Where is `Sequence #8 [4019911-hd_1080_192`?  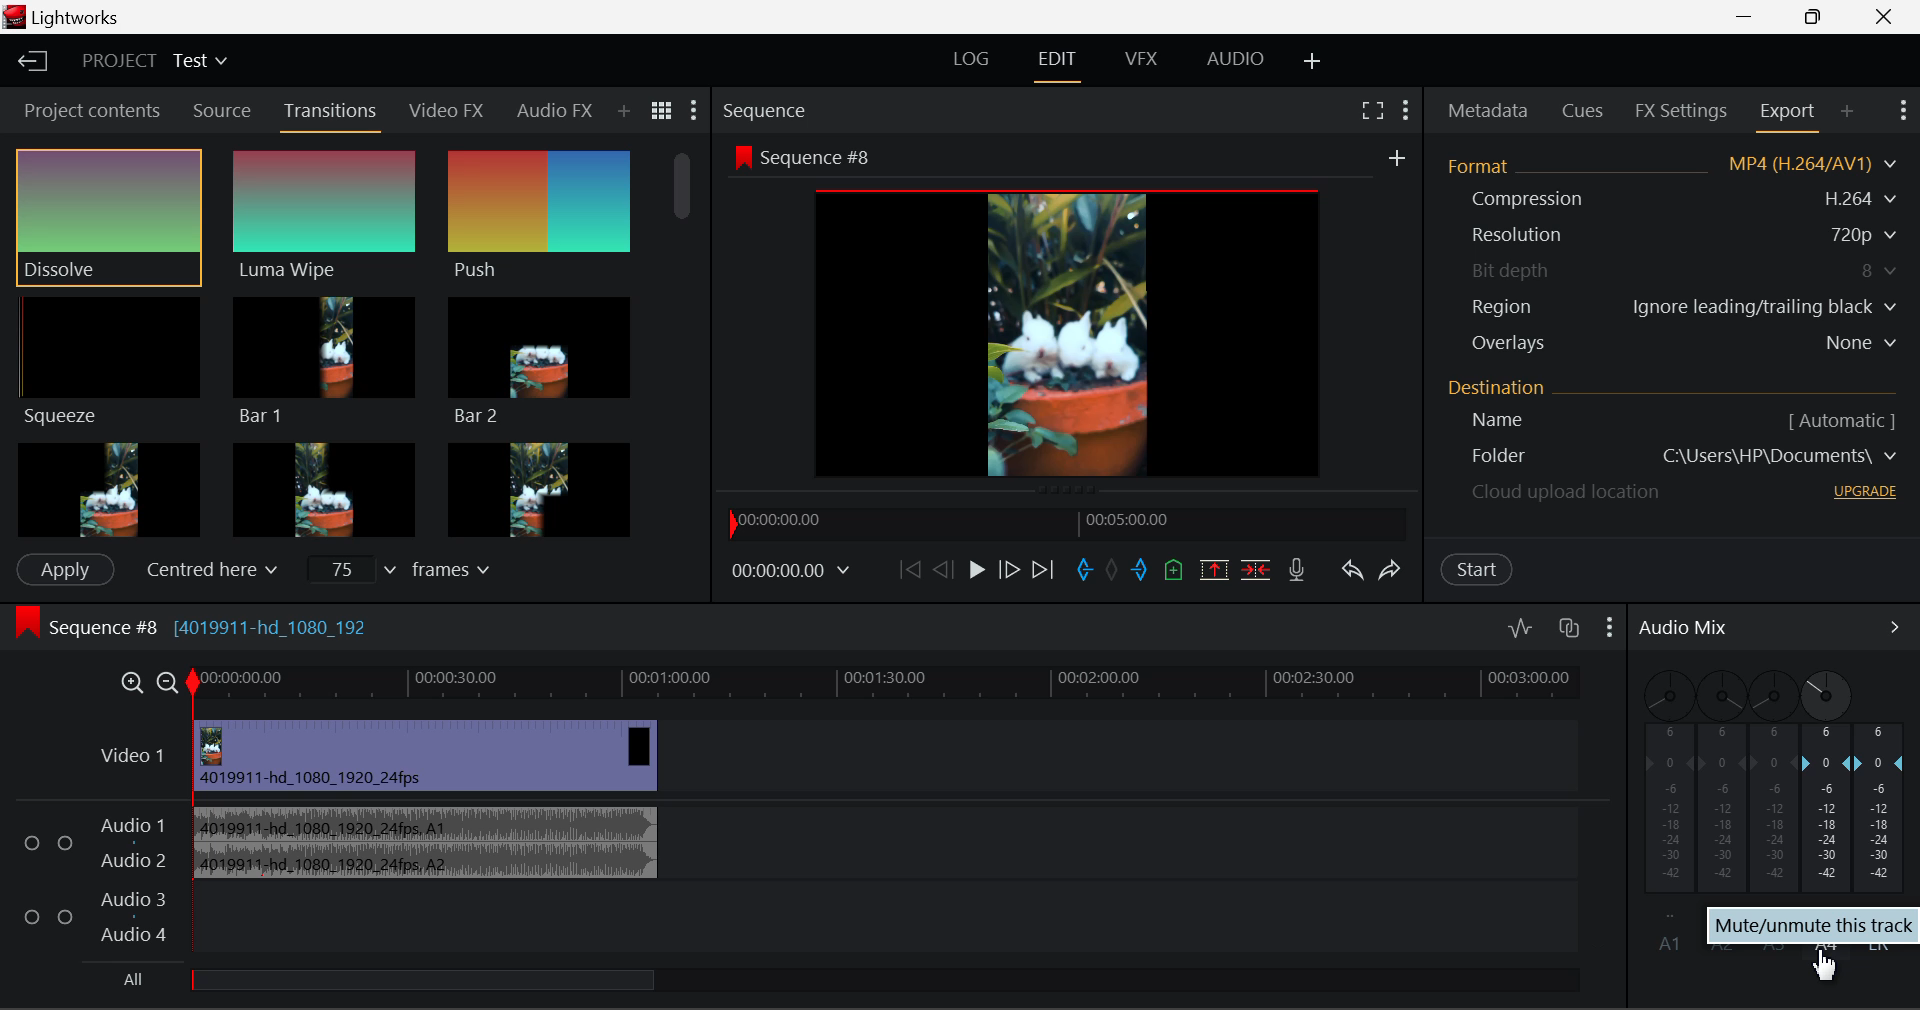
Sequence #8 [4019911-hd_1080_192 is located at coordinates (190, 626).